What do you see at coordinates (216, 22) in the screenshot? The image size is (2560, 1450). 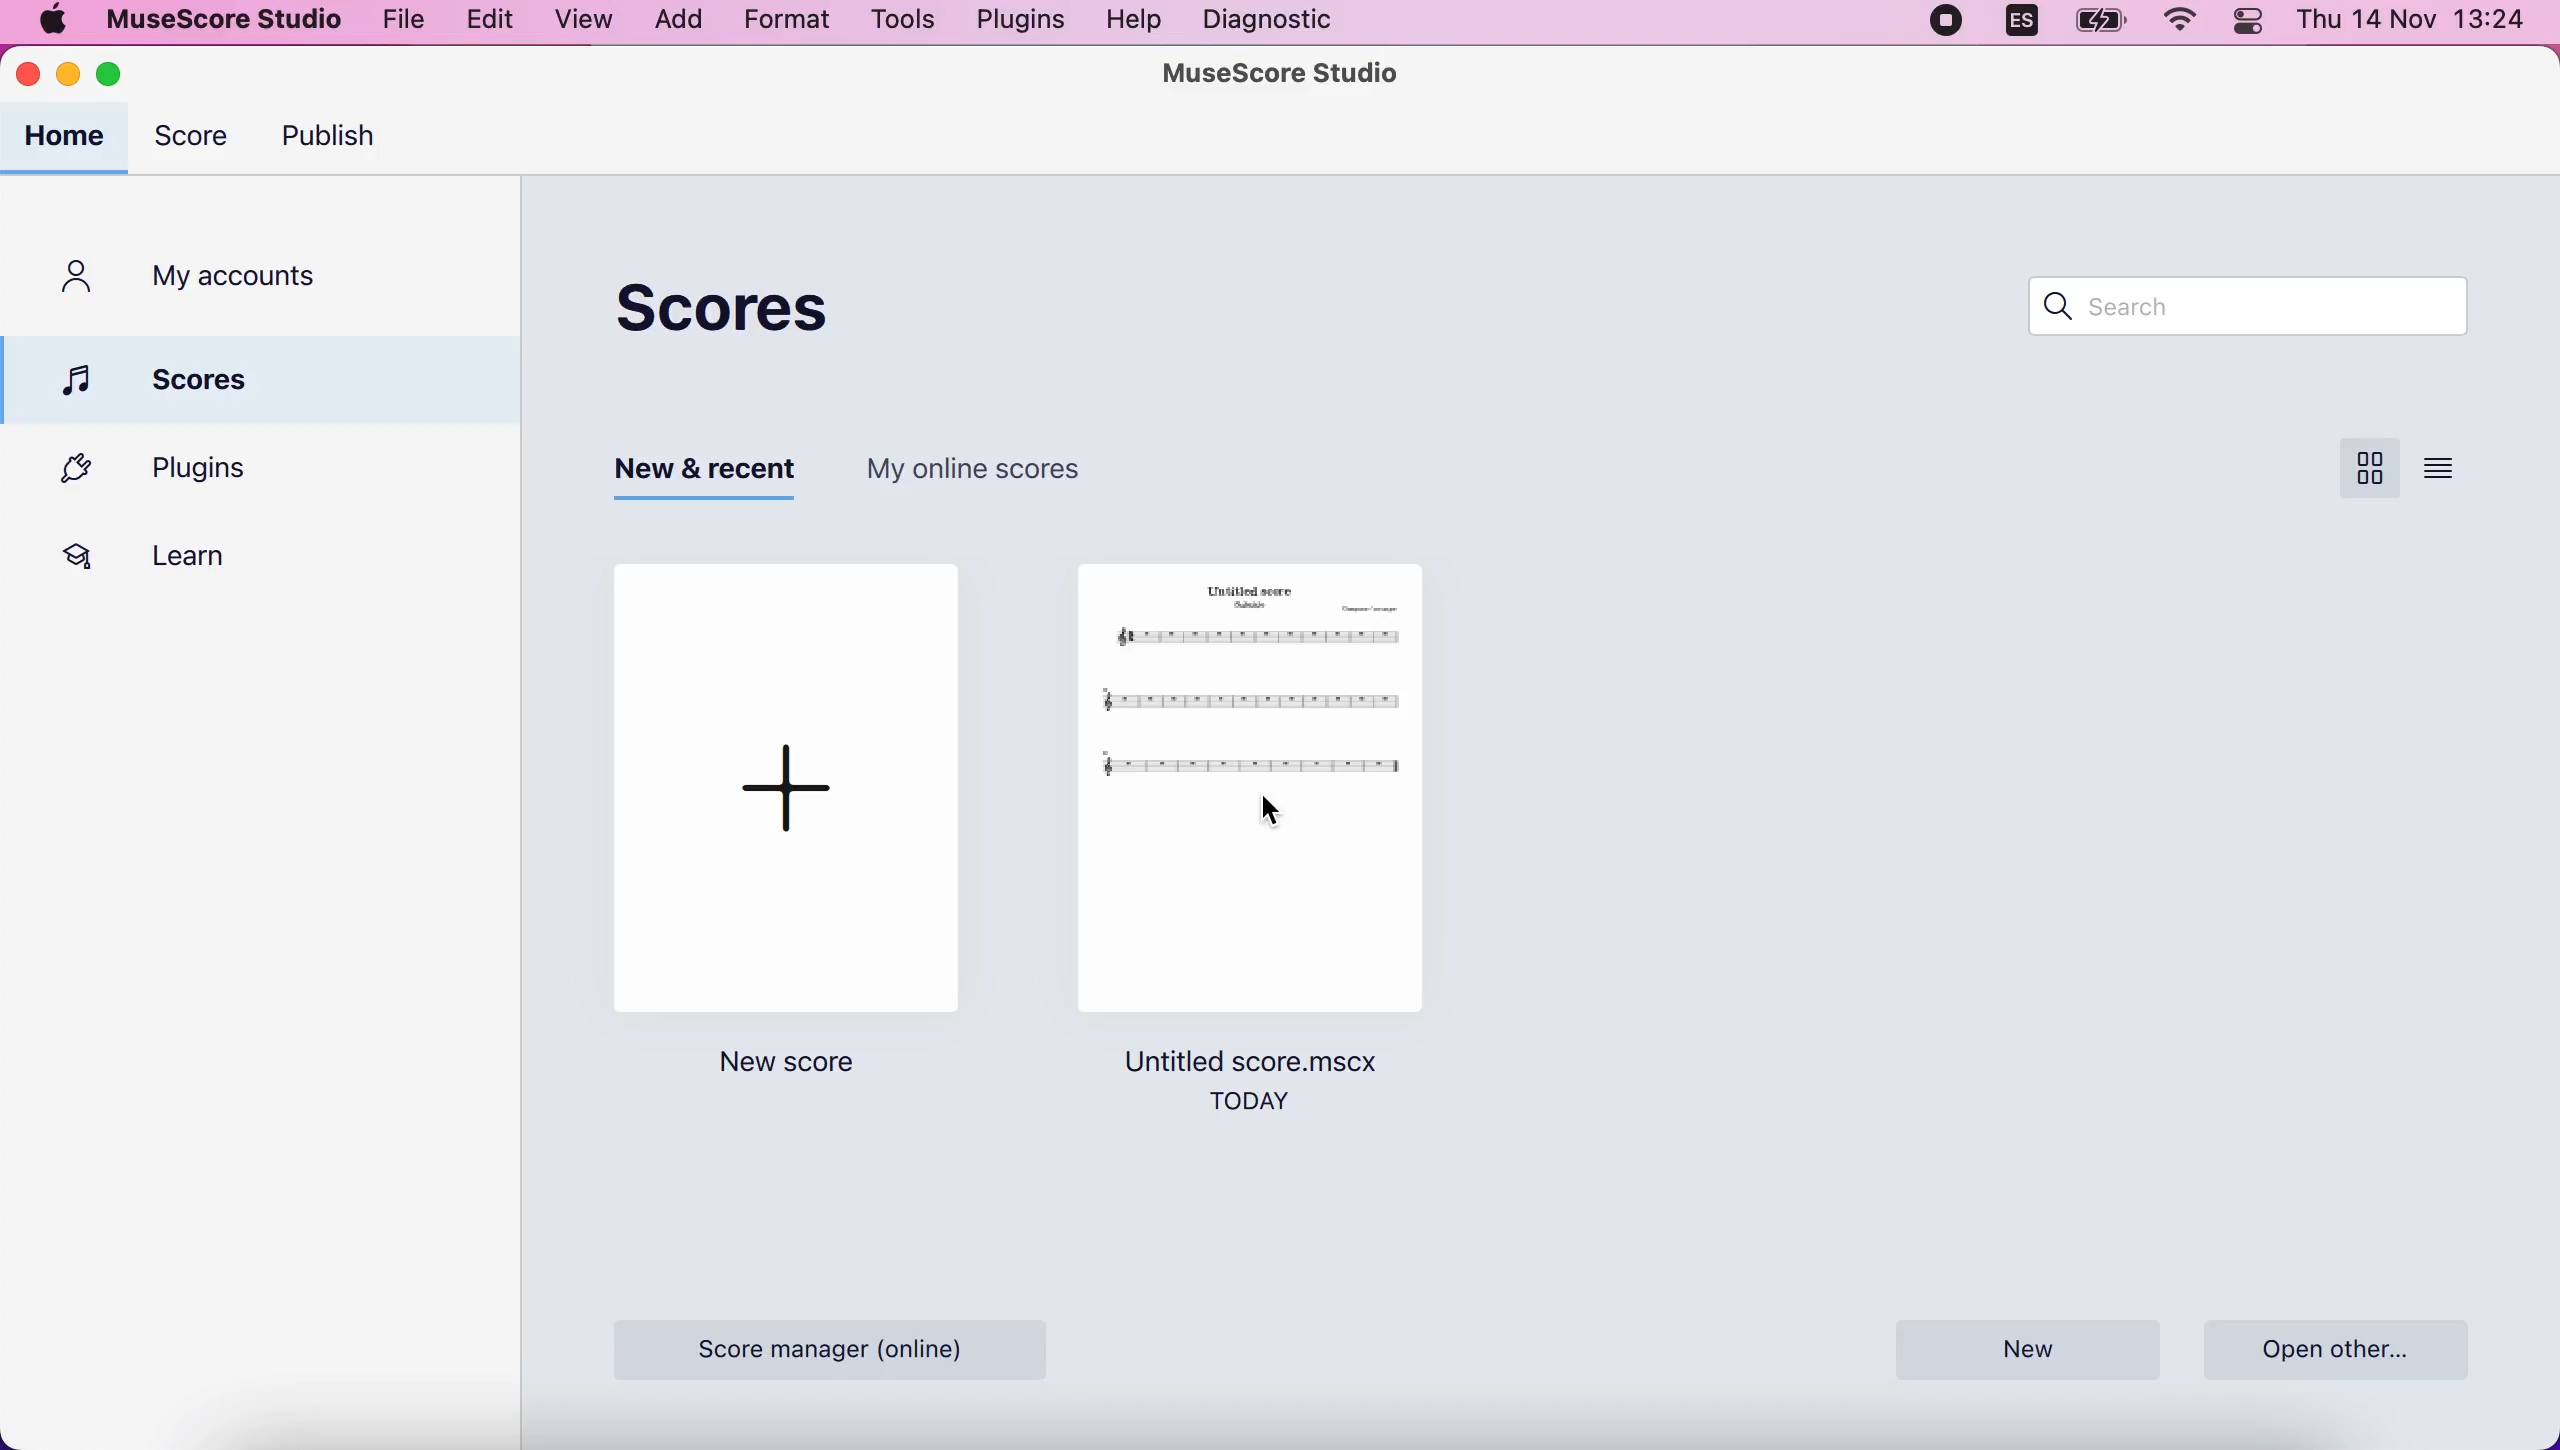 I see `musescore studio` at bounding box center [216, 22].